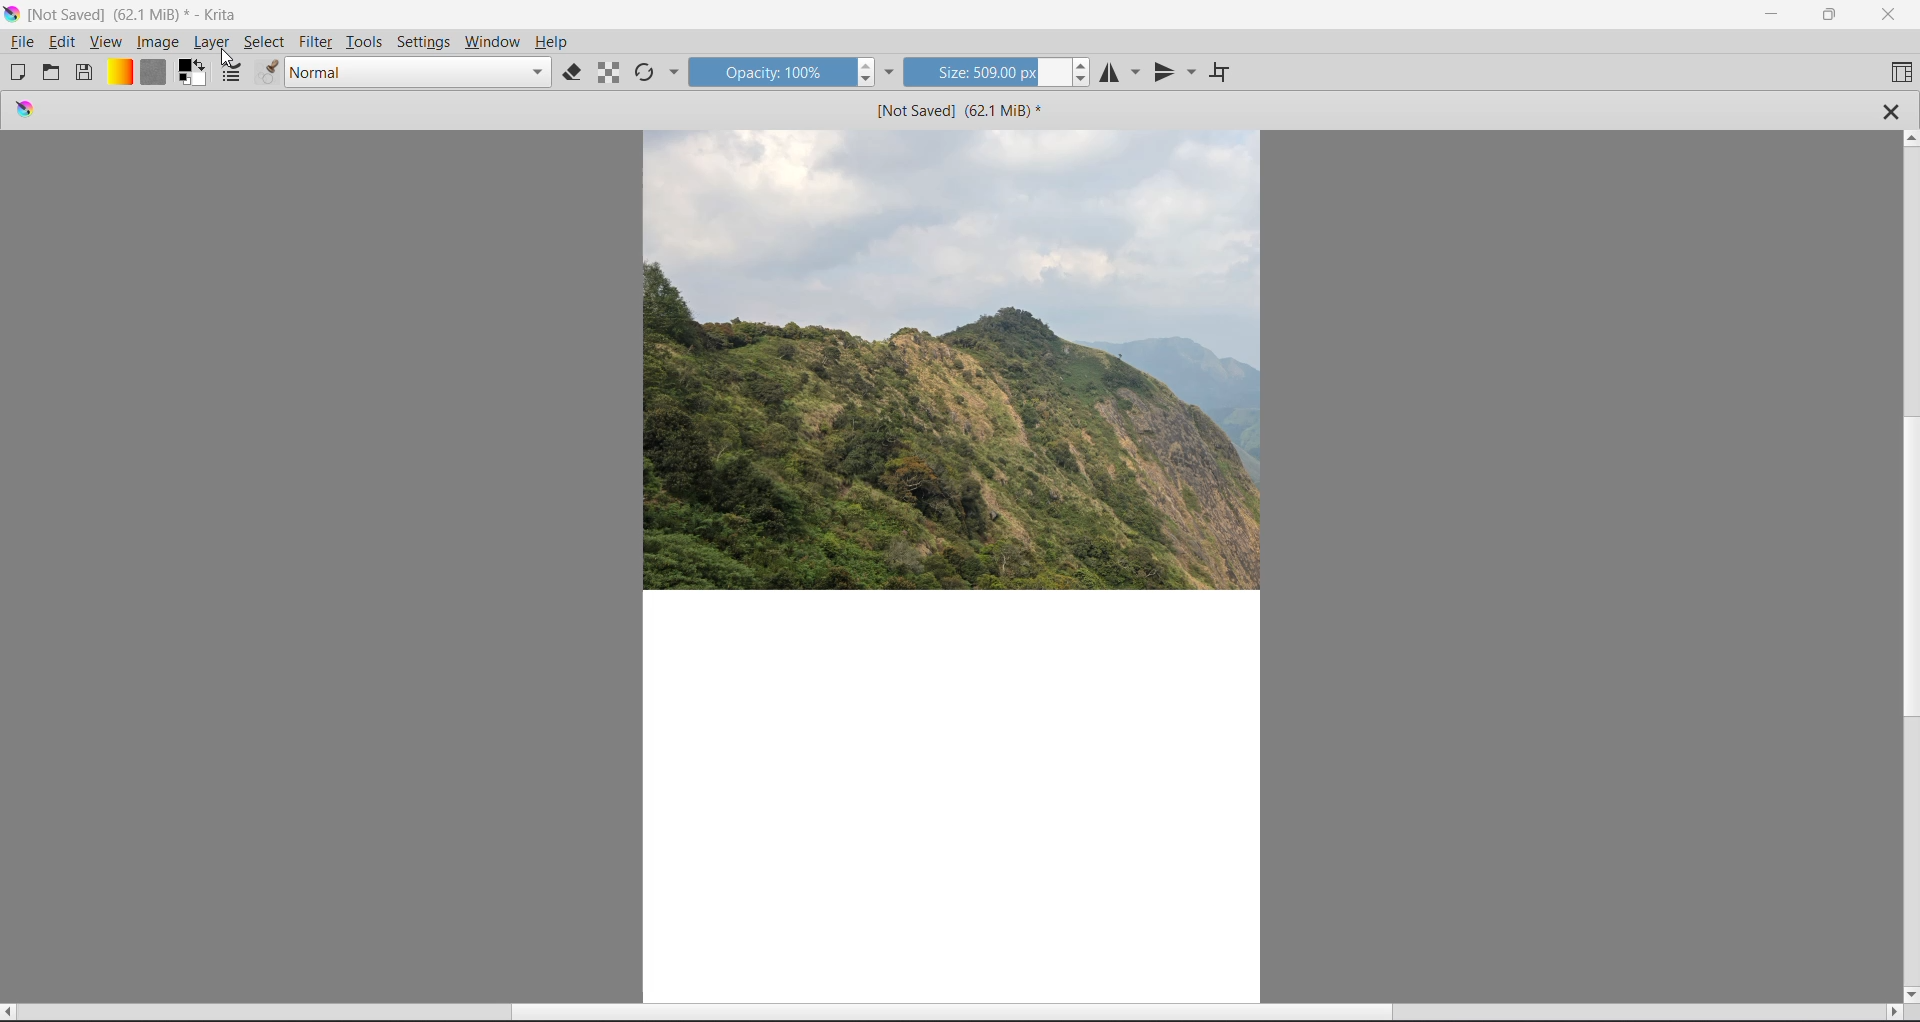 This screenshot has height=1022, width=1920. I want to click on Choose brush presets, so click(267, 74).